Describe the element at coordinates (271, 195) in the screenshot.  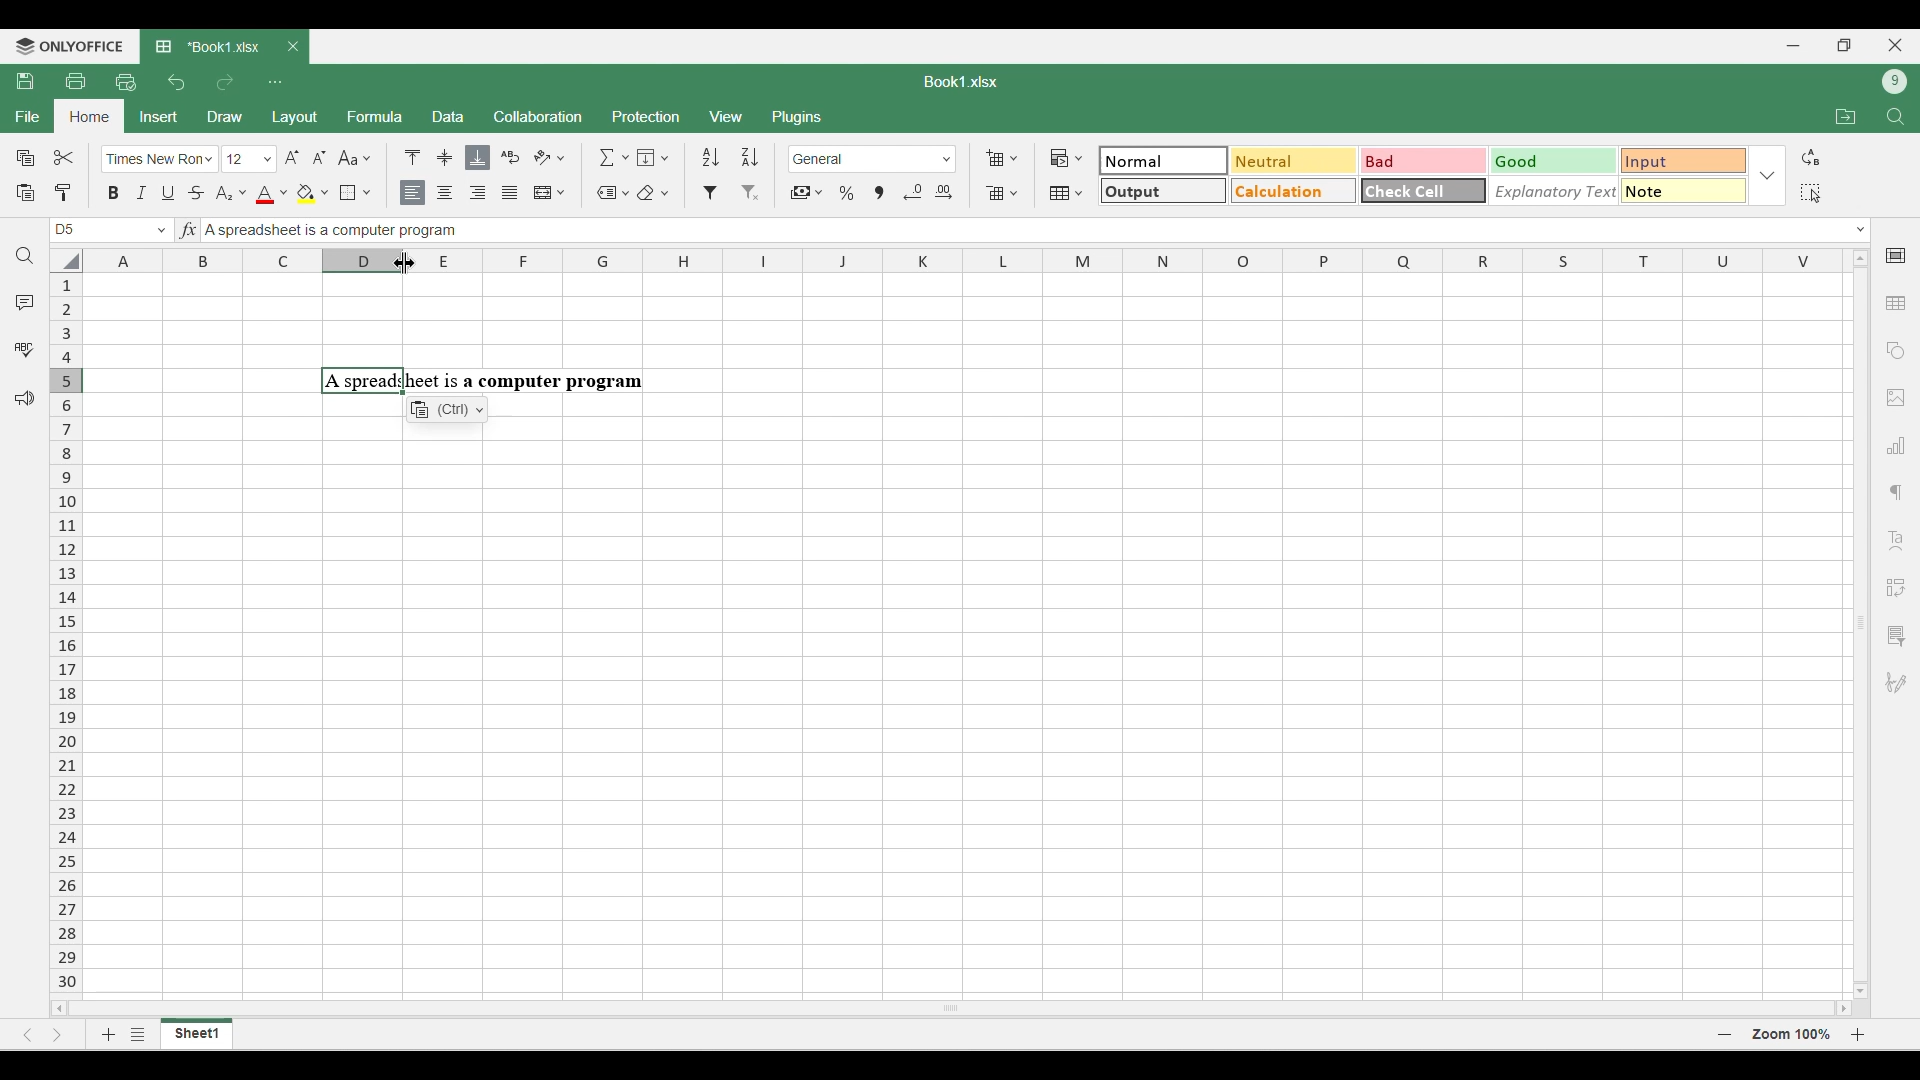
I see `Text color` at that location.